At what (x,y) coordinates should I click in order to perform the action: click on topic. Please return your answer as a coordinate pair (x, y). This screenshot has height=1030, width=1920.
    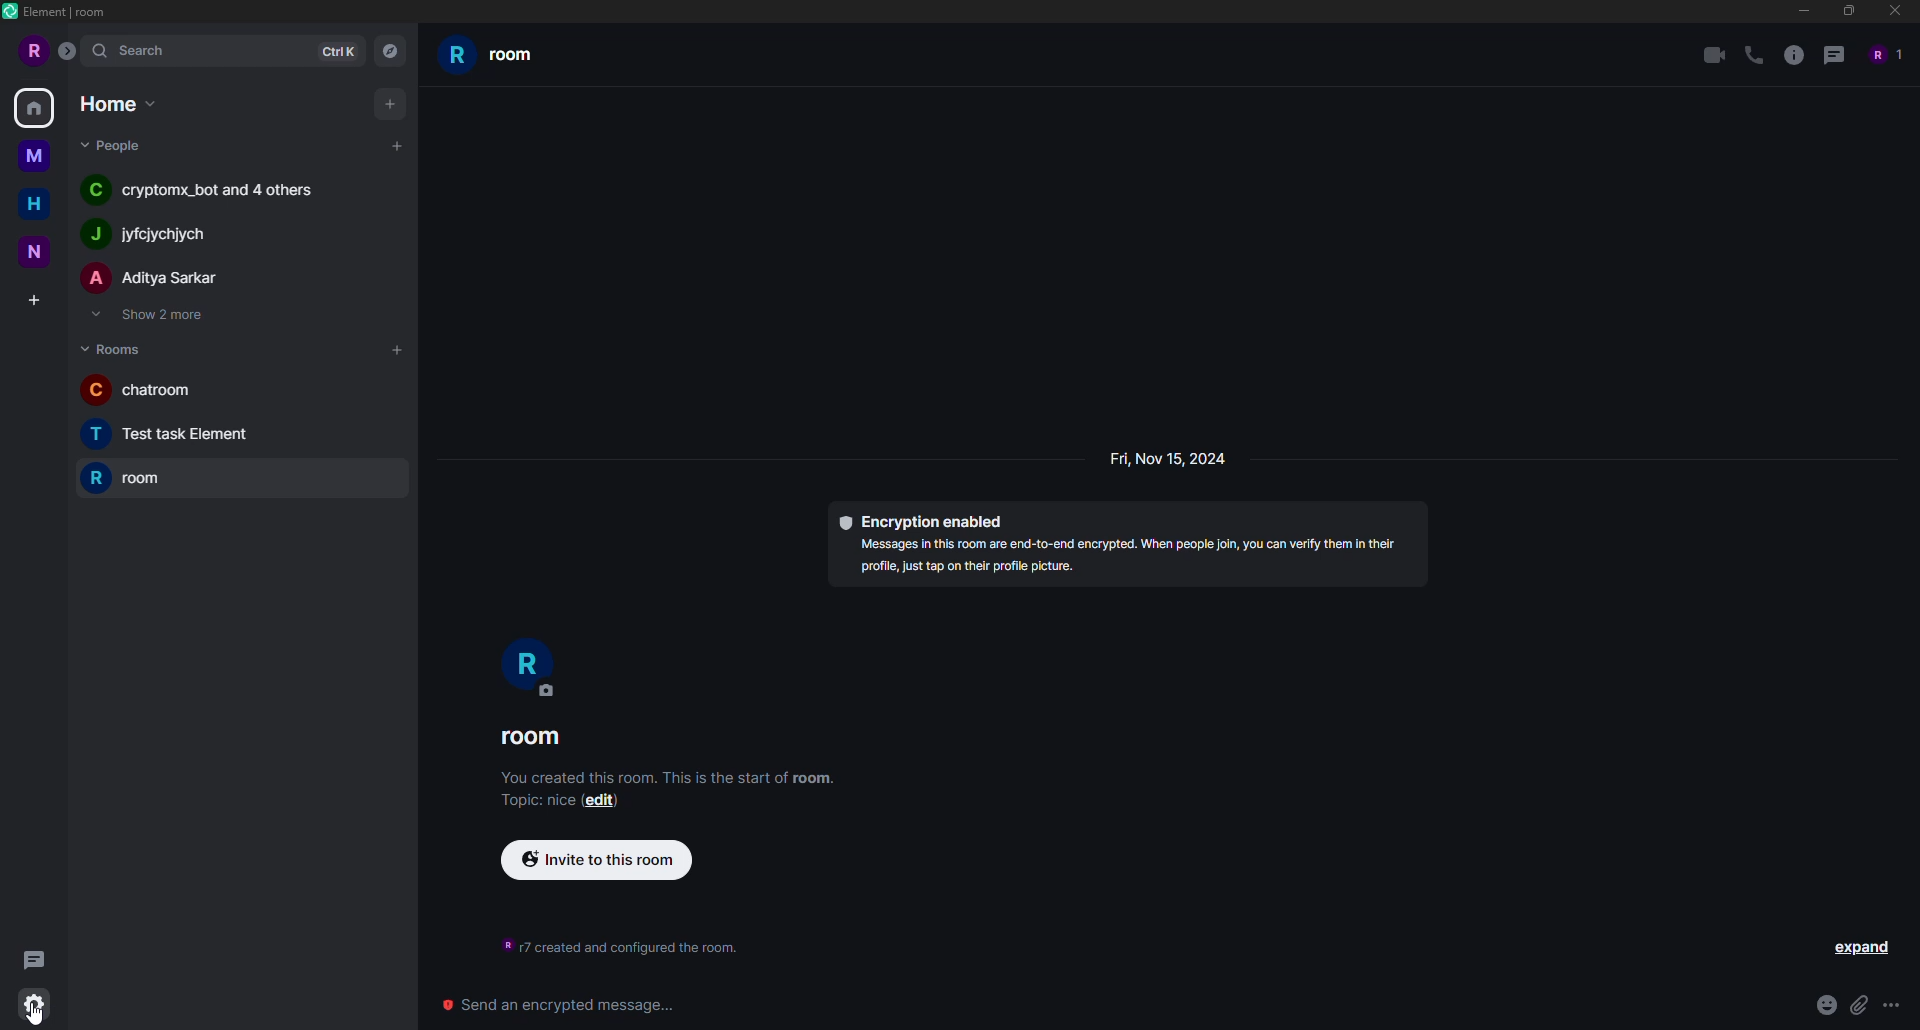
    Looking at the image, I should click on (526, 801).